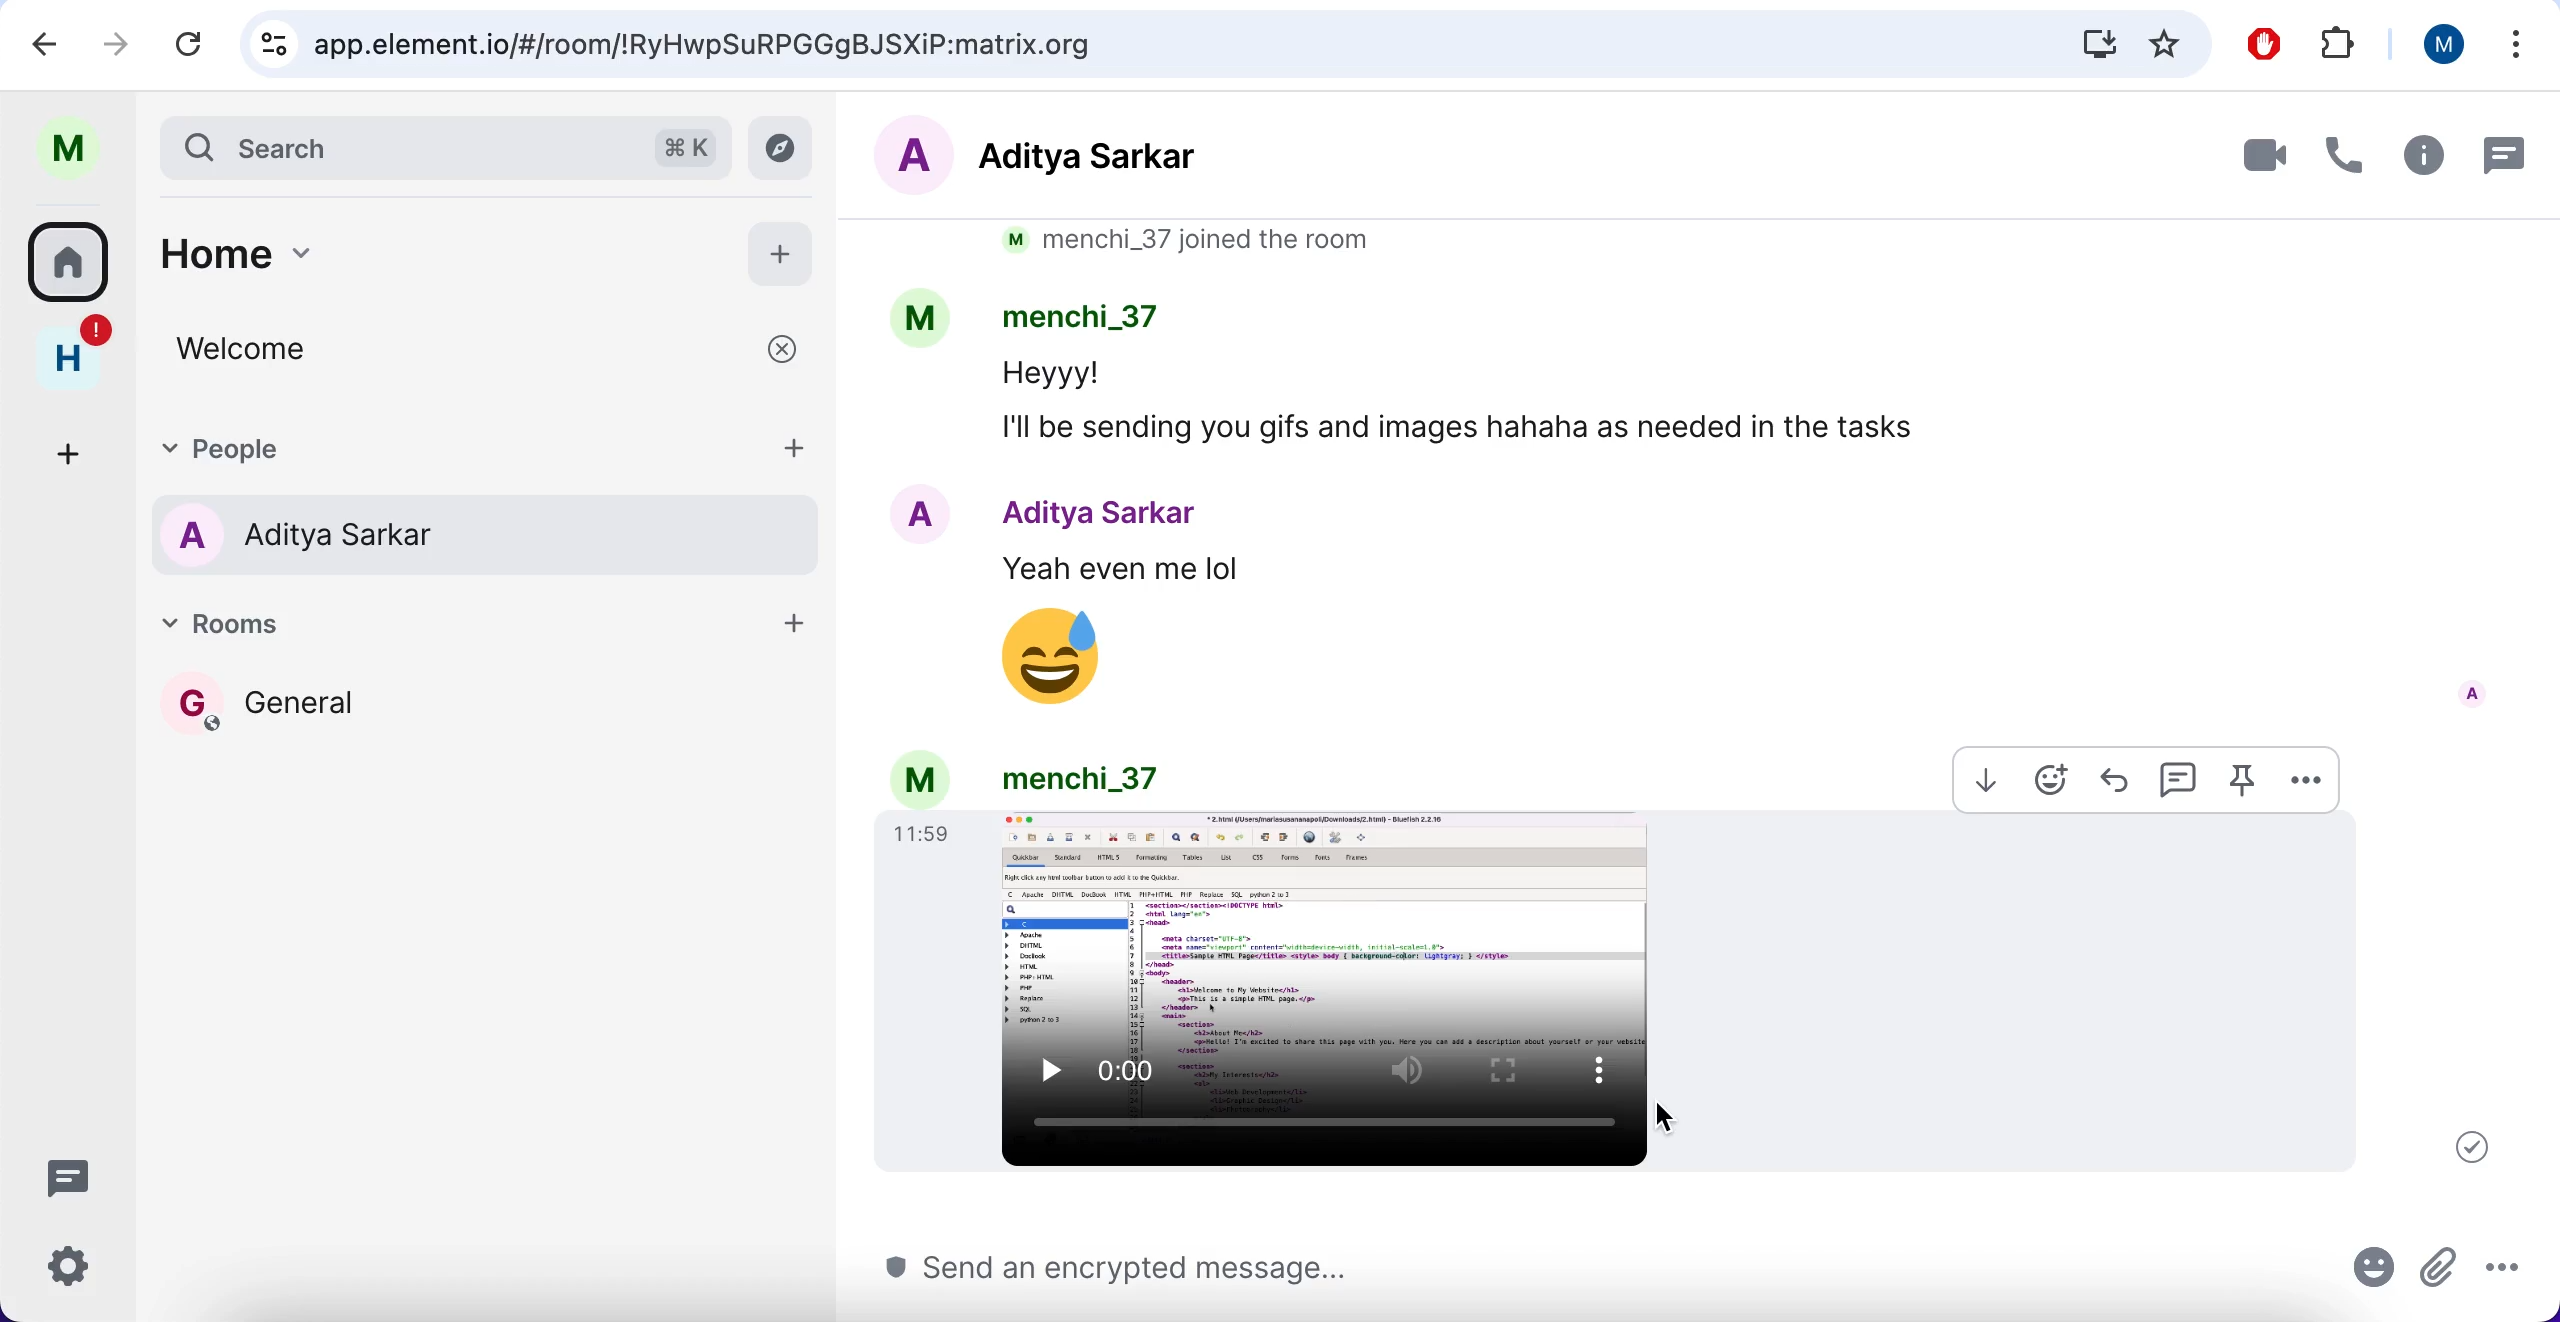 This screenshot has height=1322, width=2560. What do you see at coordinates (2475, 1142) in the screenshot?
I see `your message was sent` at bounding box center [2475, 1142].